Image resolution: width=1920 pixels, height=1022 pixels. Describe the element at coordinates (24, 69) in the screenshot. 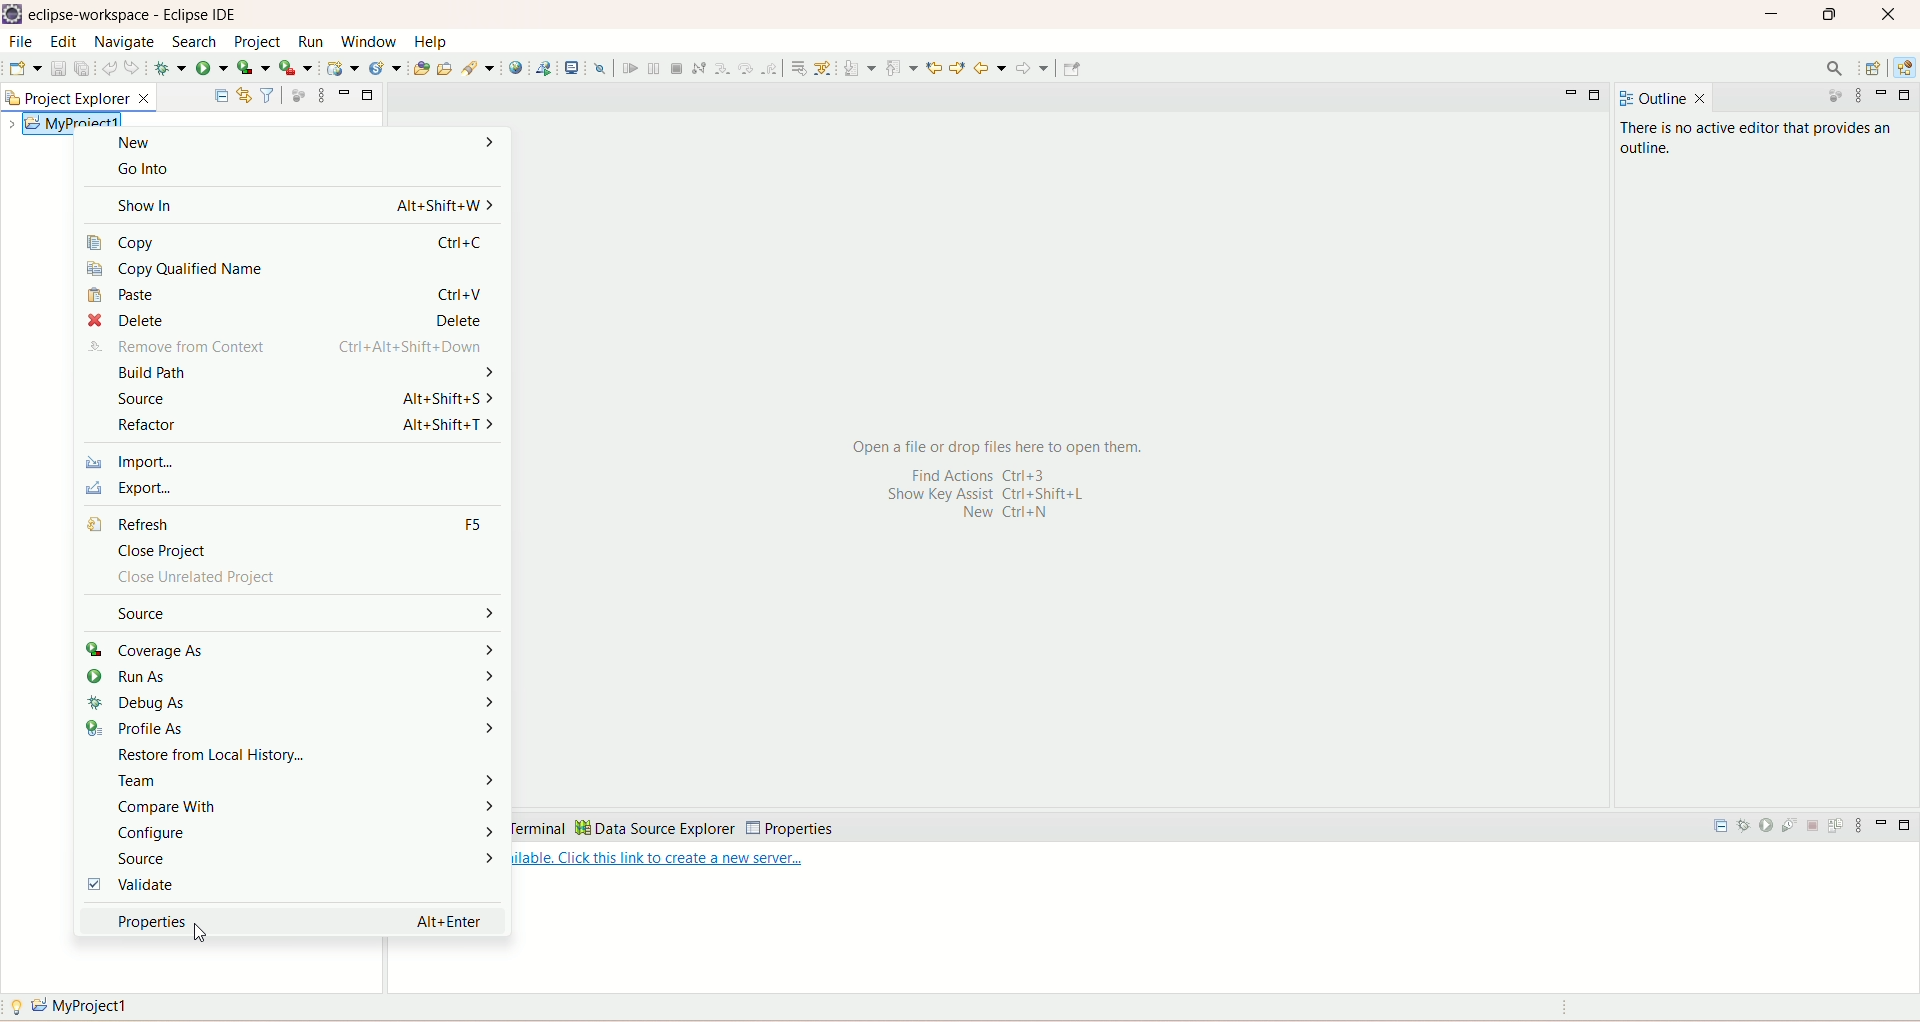

I see `save` at that location.